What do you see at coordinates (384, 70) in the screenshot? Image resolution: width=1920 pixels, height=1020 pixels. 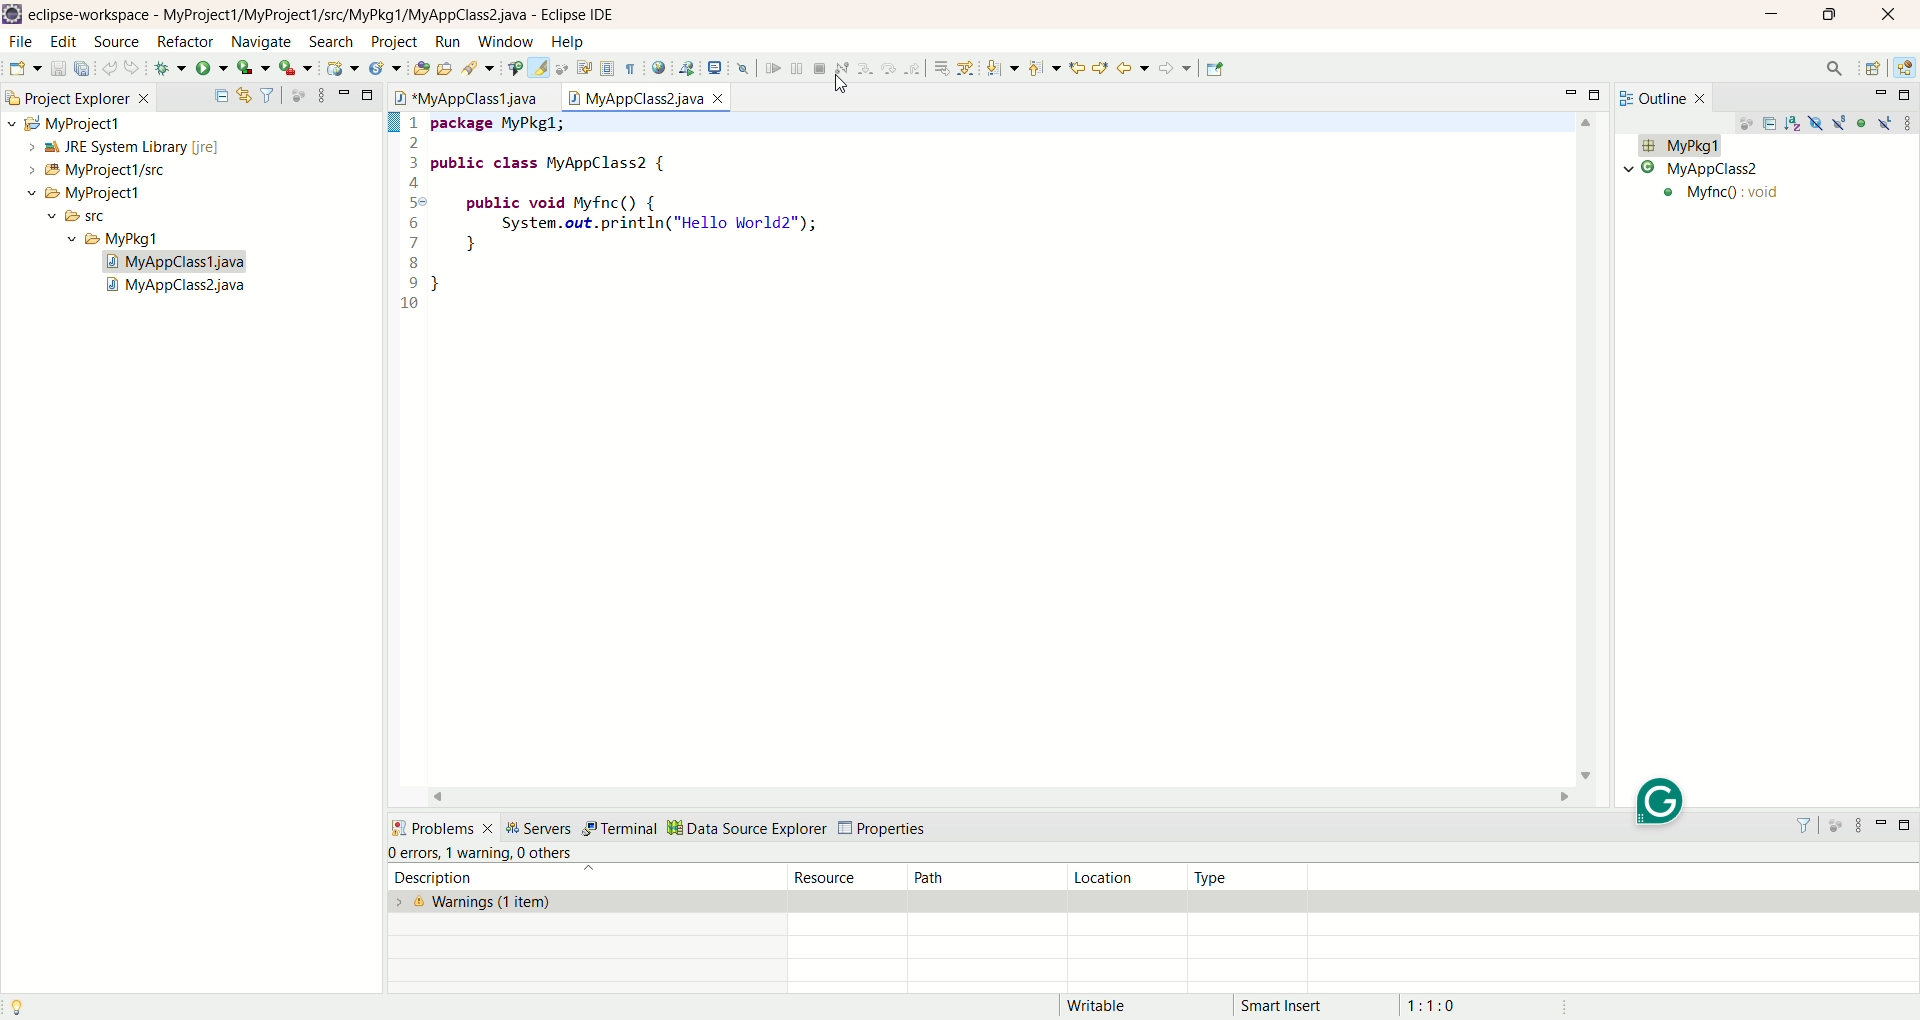 I see `create a new Java servlet` at bounding box center [384, 70].